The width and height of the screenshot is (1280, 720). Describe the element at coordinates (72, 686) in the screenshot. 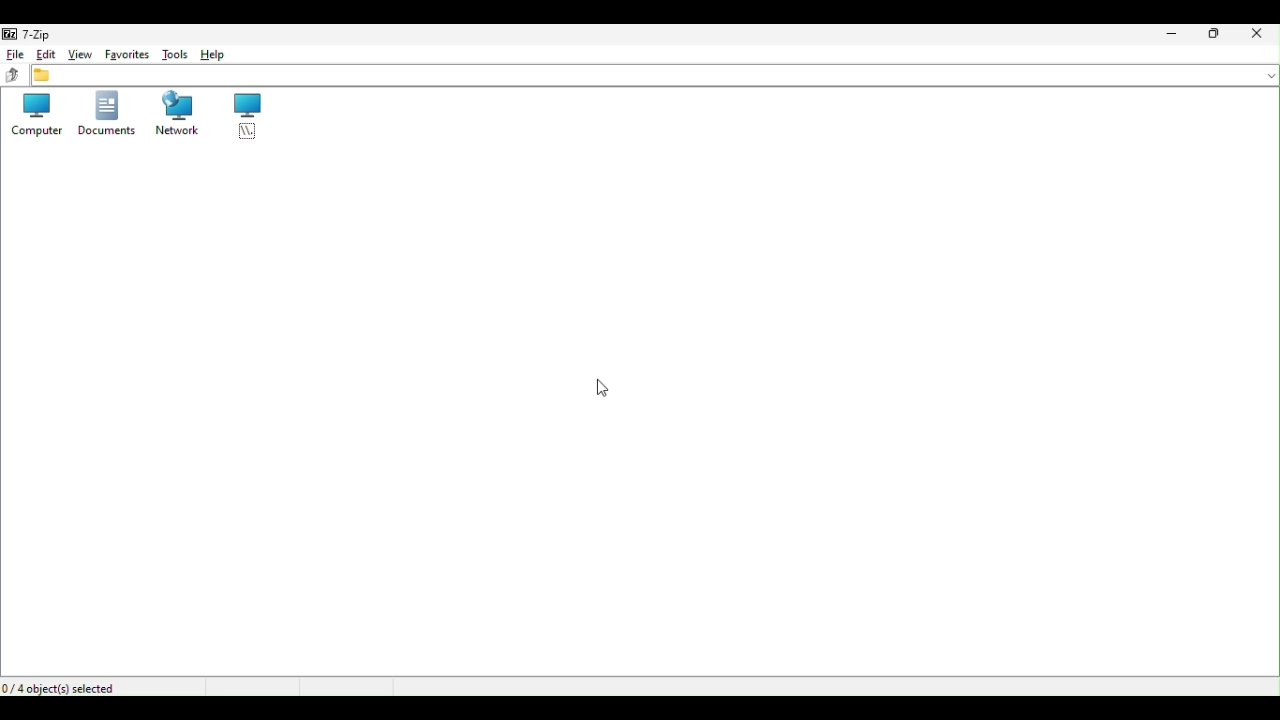

I see `4 object selected` at that location.